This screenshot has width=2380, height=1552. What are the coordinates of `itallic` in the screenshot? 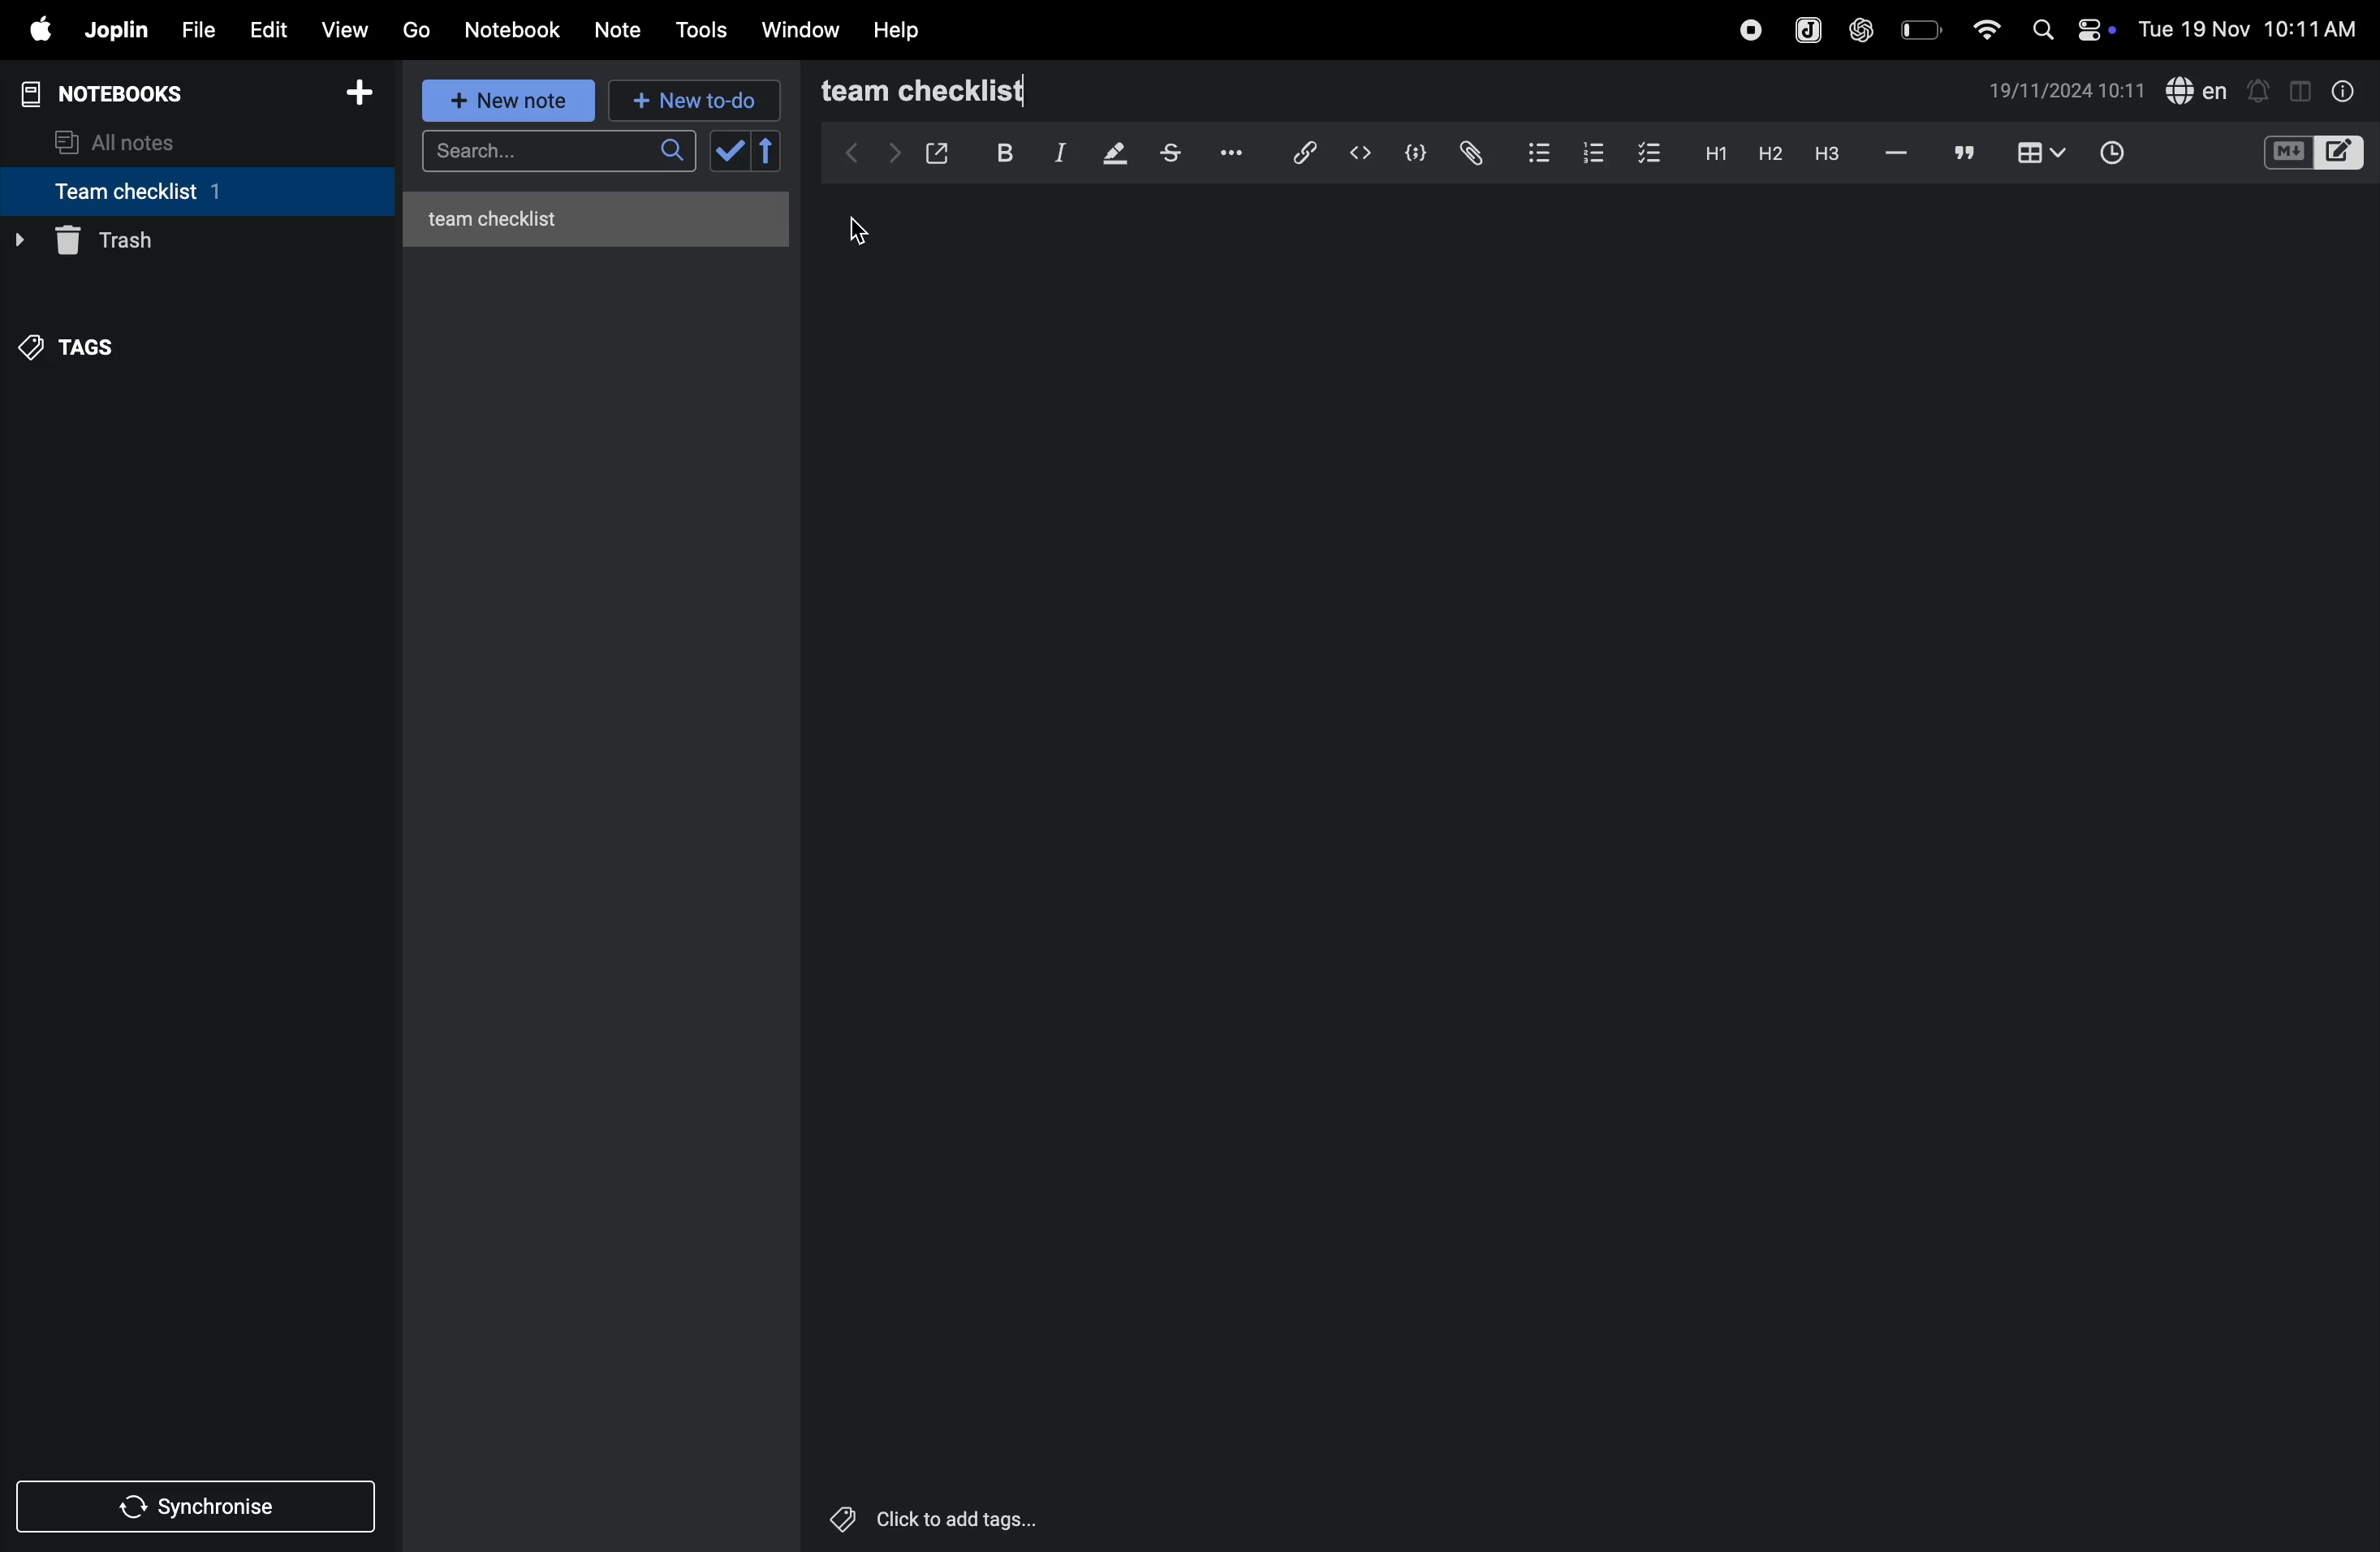 It's located at (1057, 153).